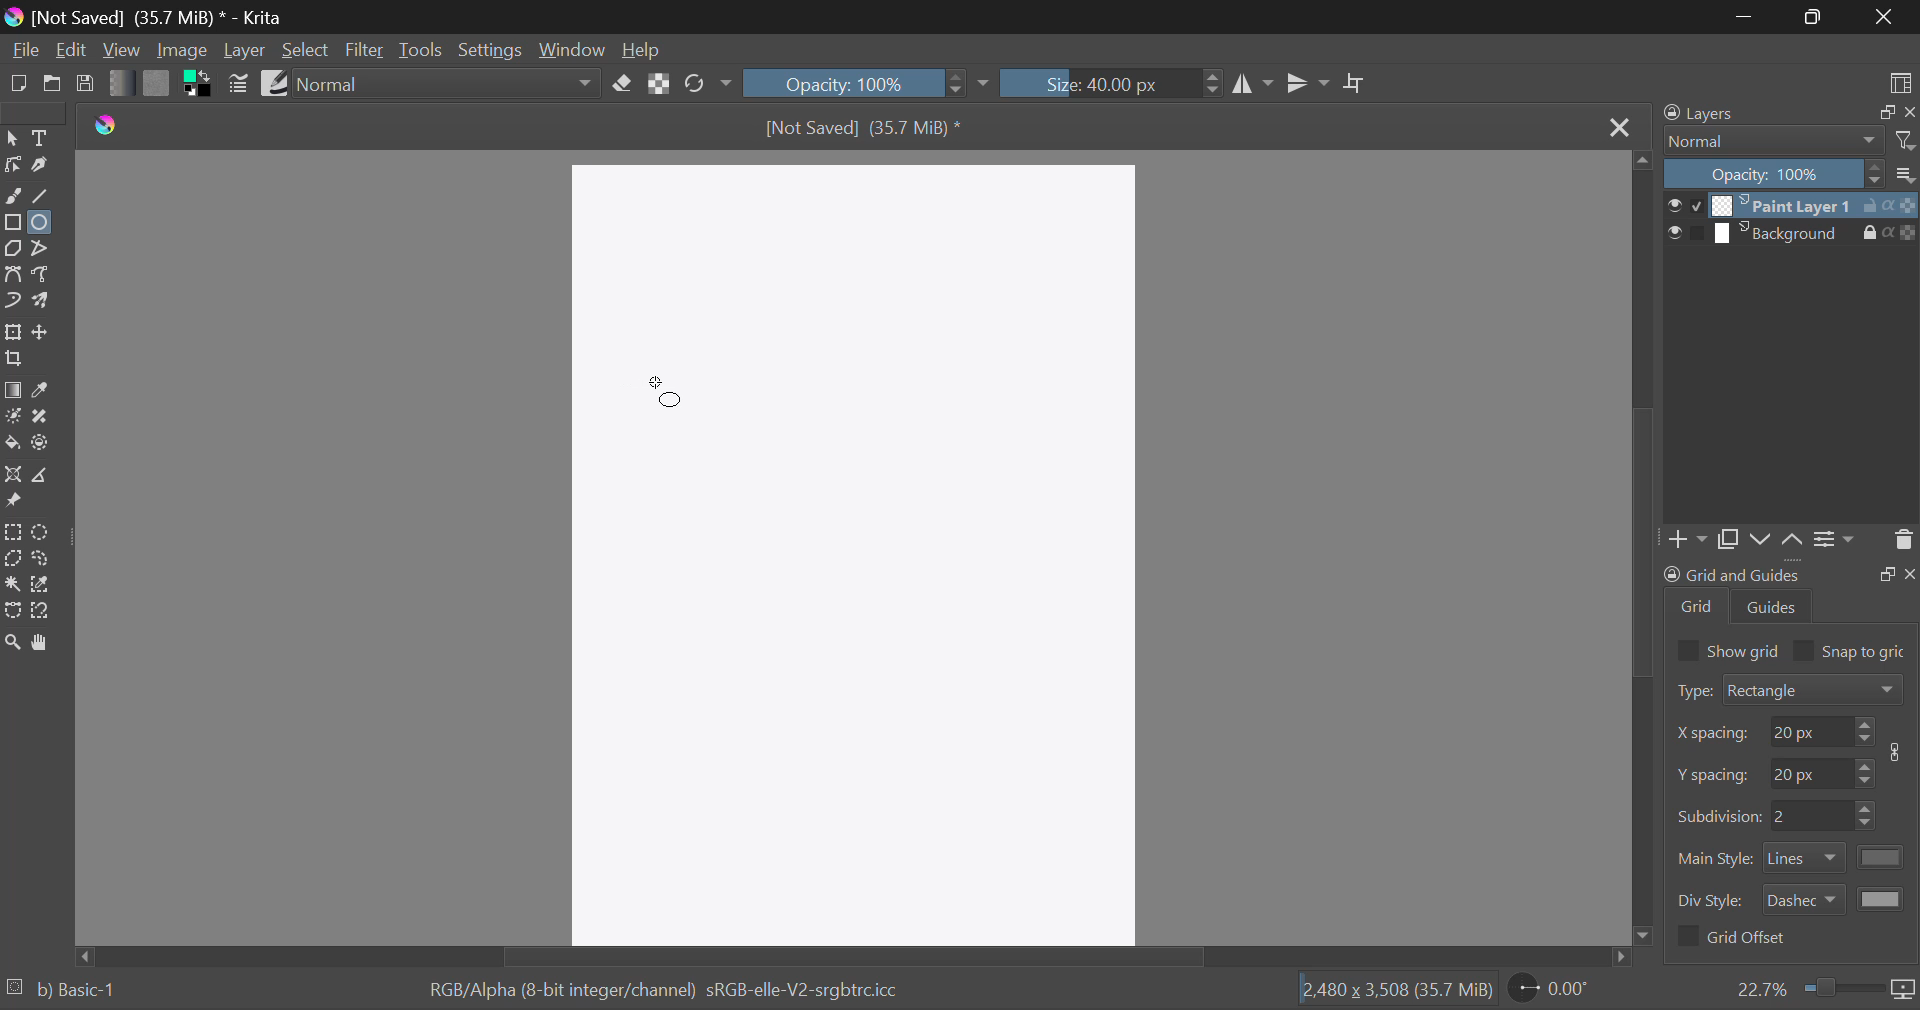 The height and width of the screenshot is (1010, 1920). Describe the element at coordinates (40, 222) in the screenshot. I see `Ellipses Selected ` at that location.